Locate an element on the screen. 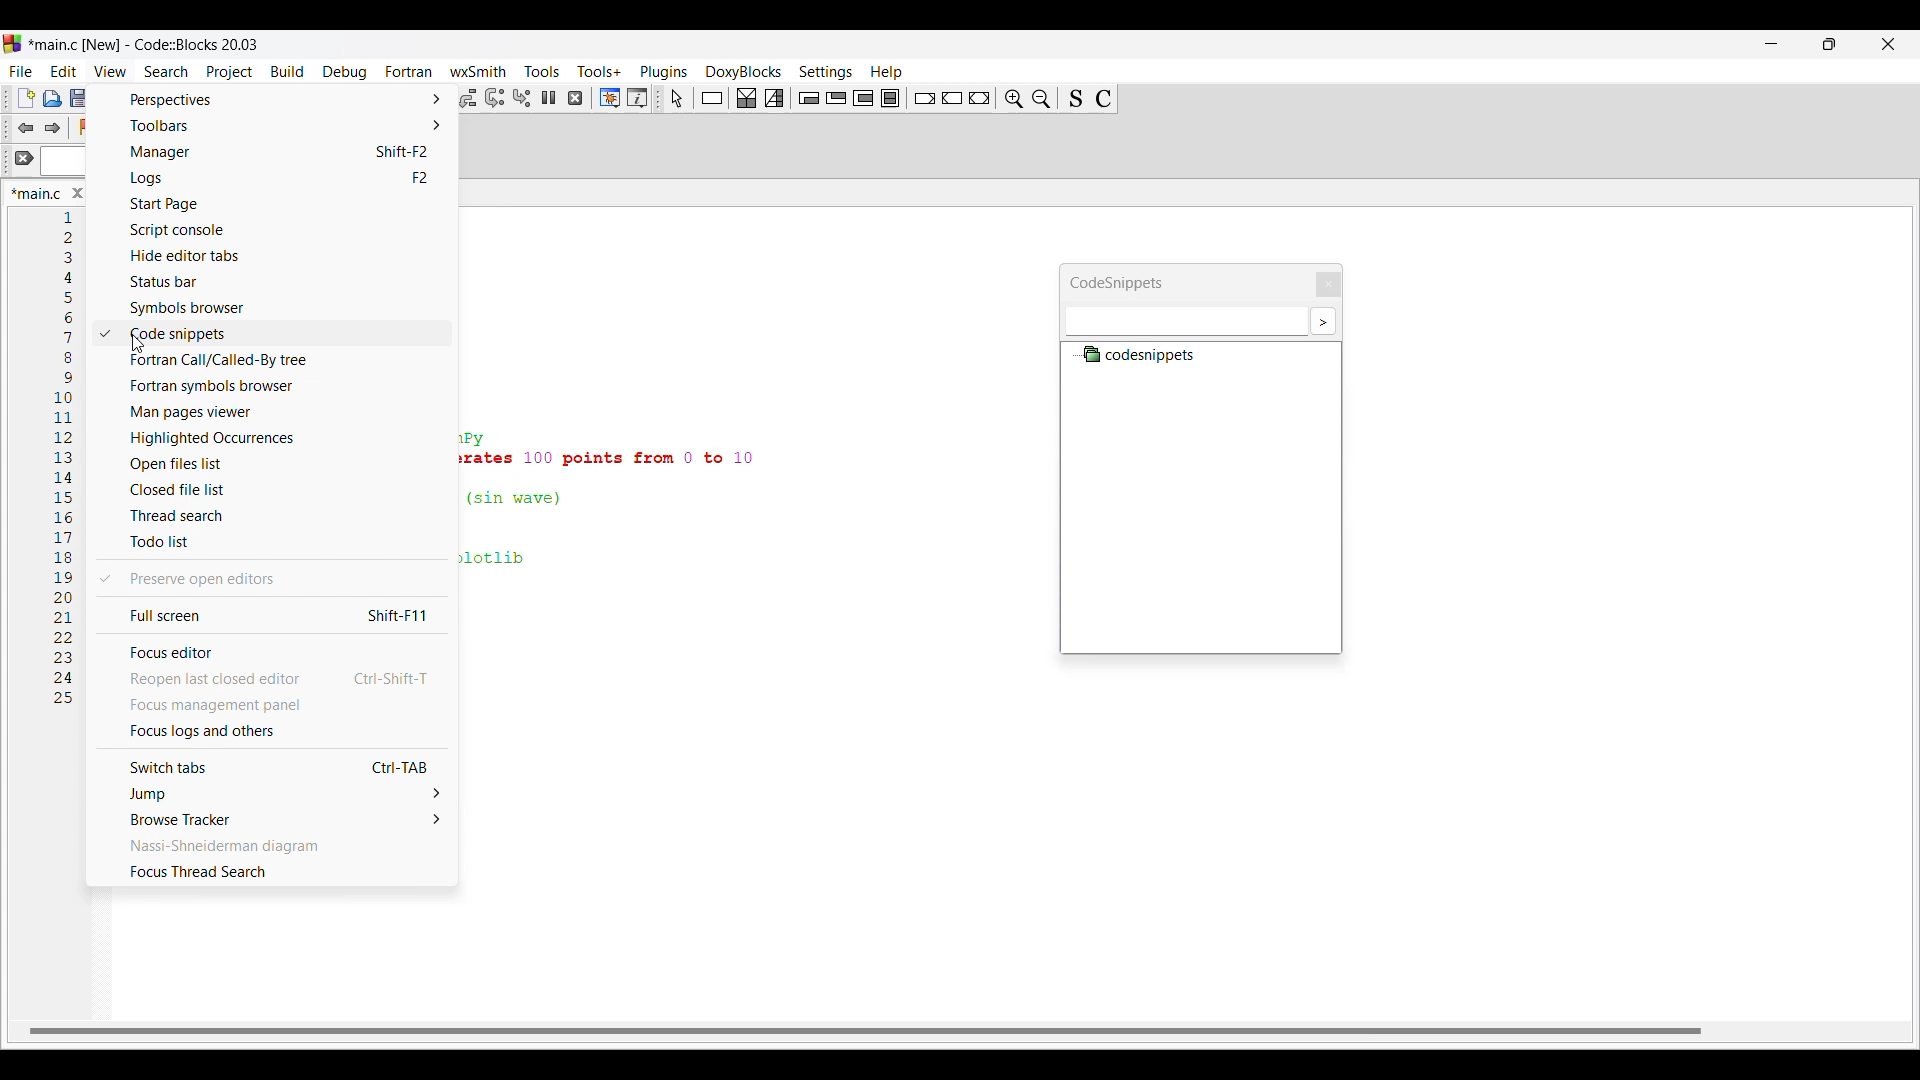  Focus thread search is located at coordinates (273, 871).